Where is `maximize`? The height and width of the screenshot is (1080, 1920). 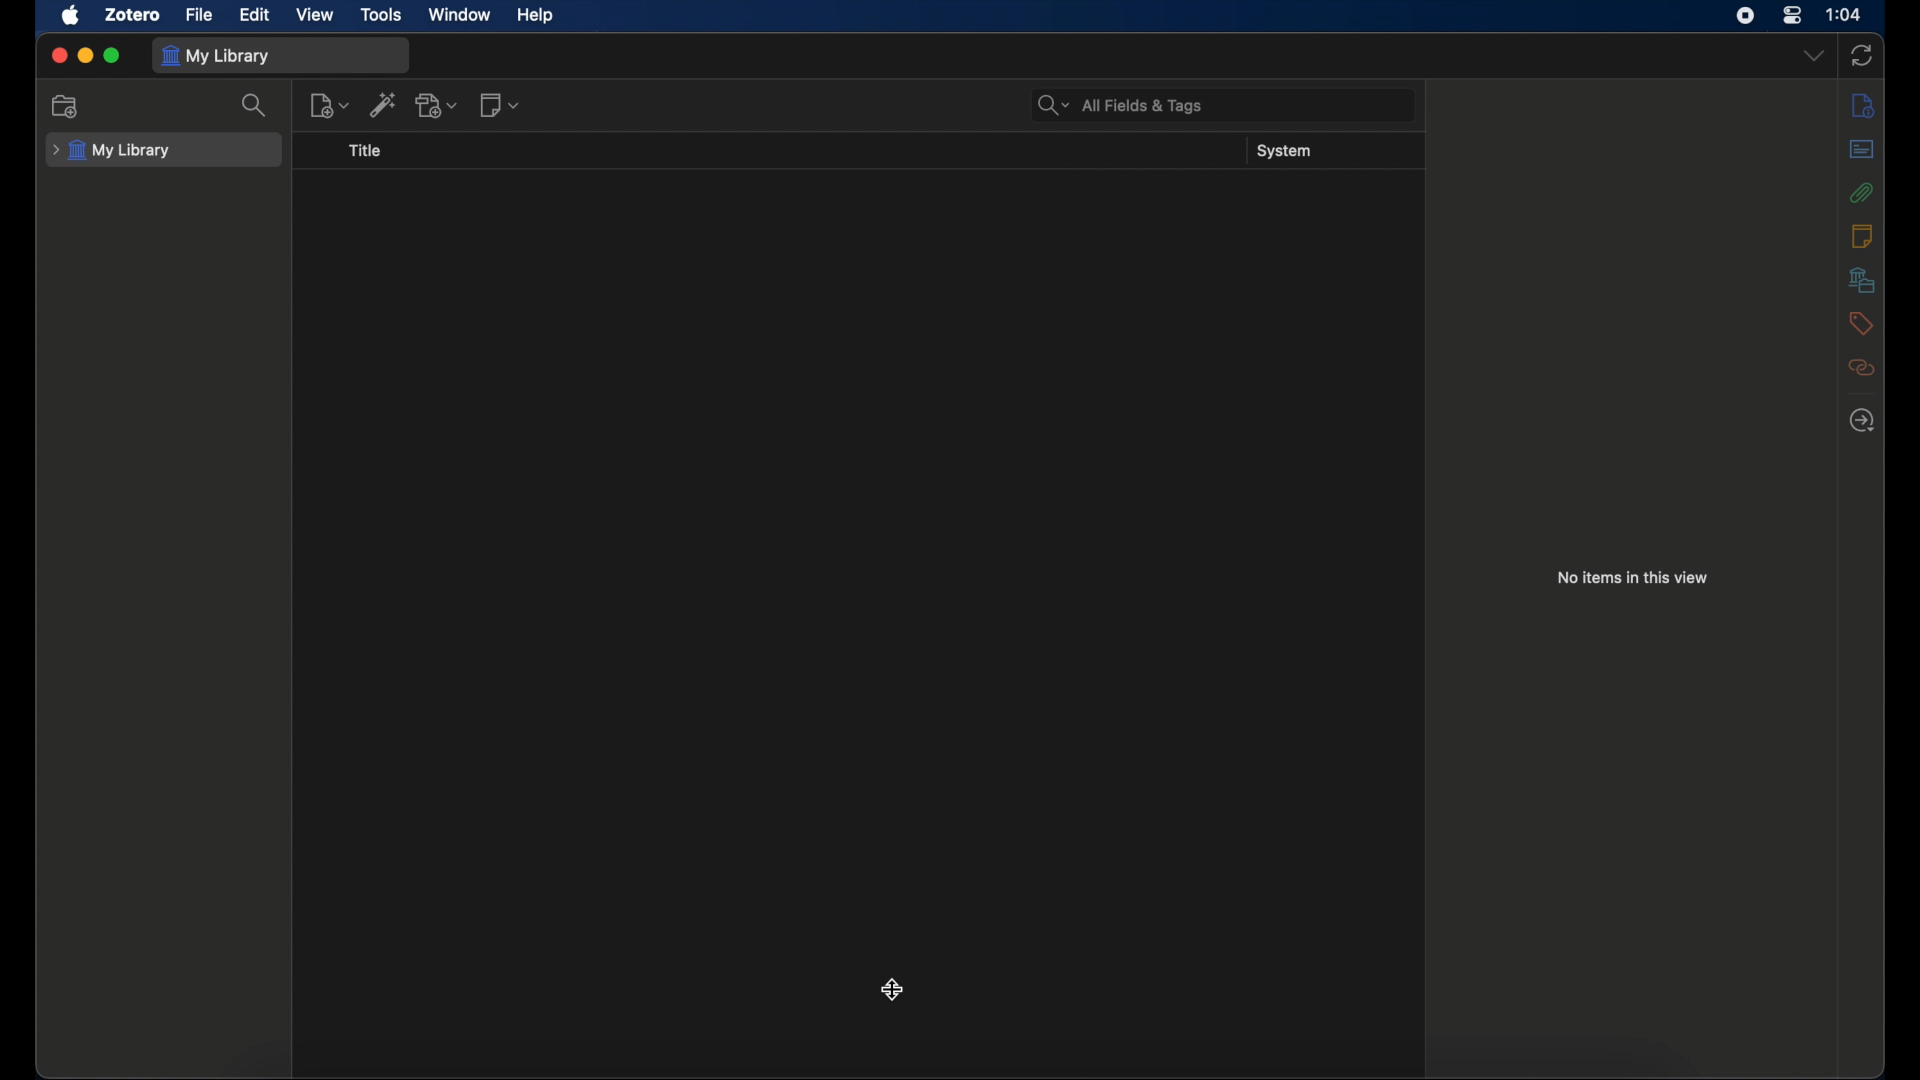 maximize is located at coordinates (112, 55).